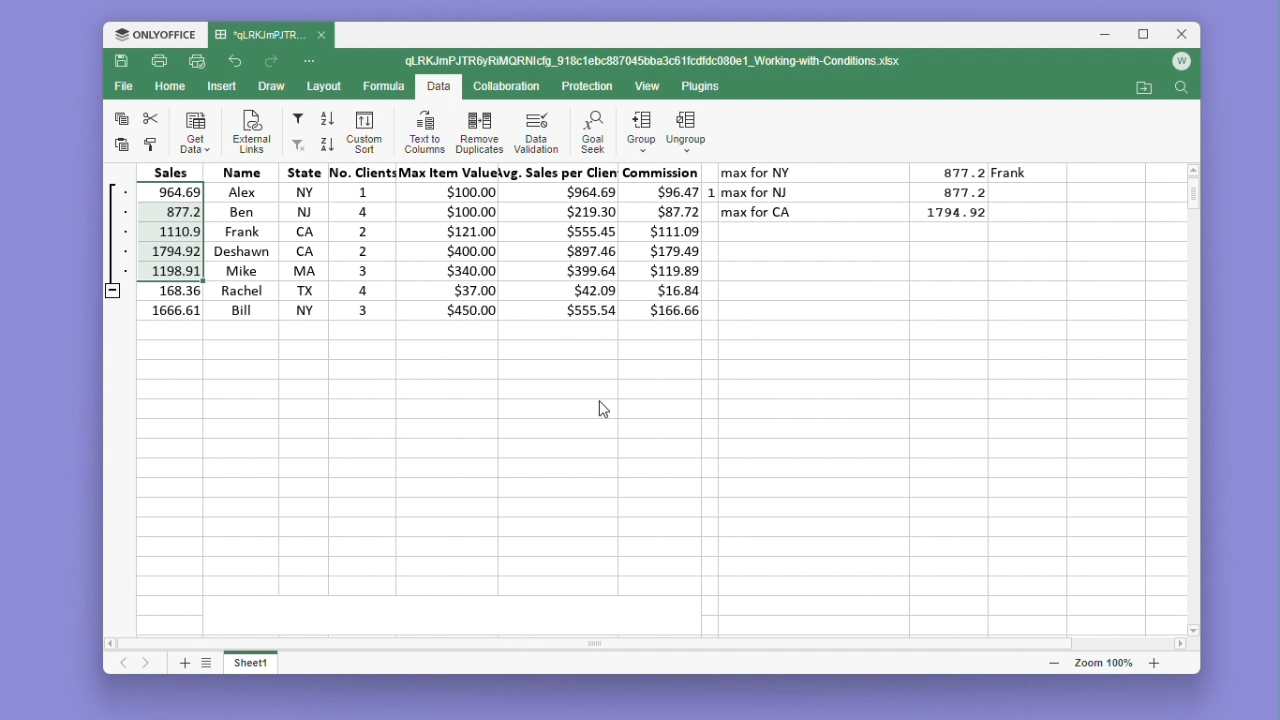  I want to click on Custom filter, so click(296, 145).